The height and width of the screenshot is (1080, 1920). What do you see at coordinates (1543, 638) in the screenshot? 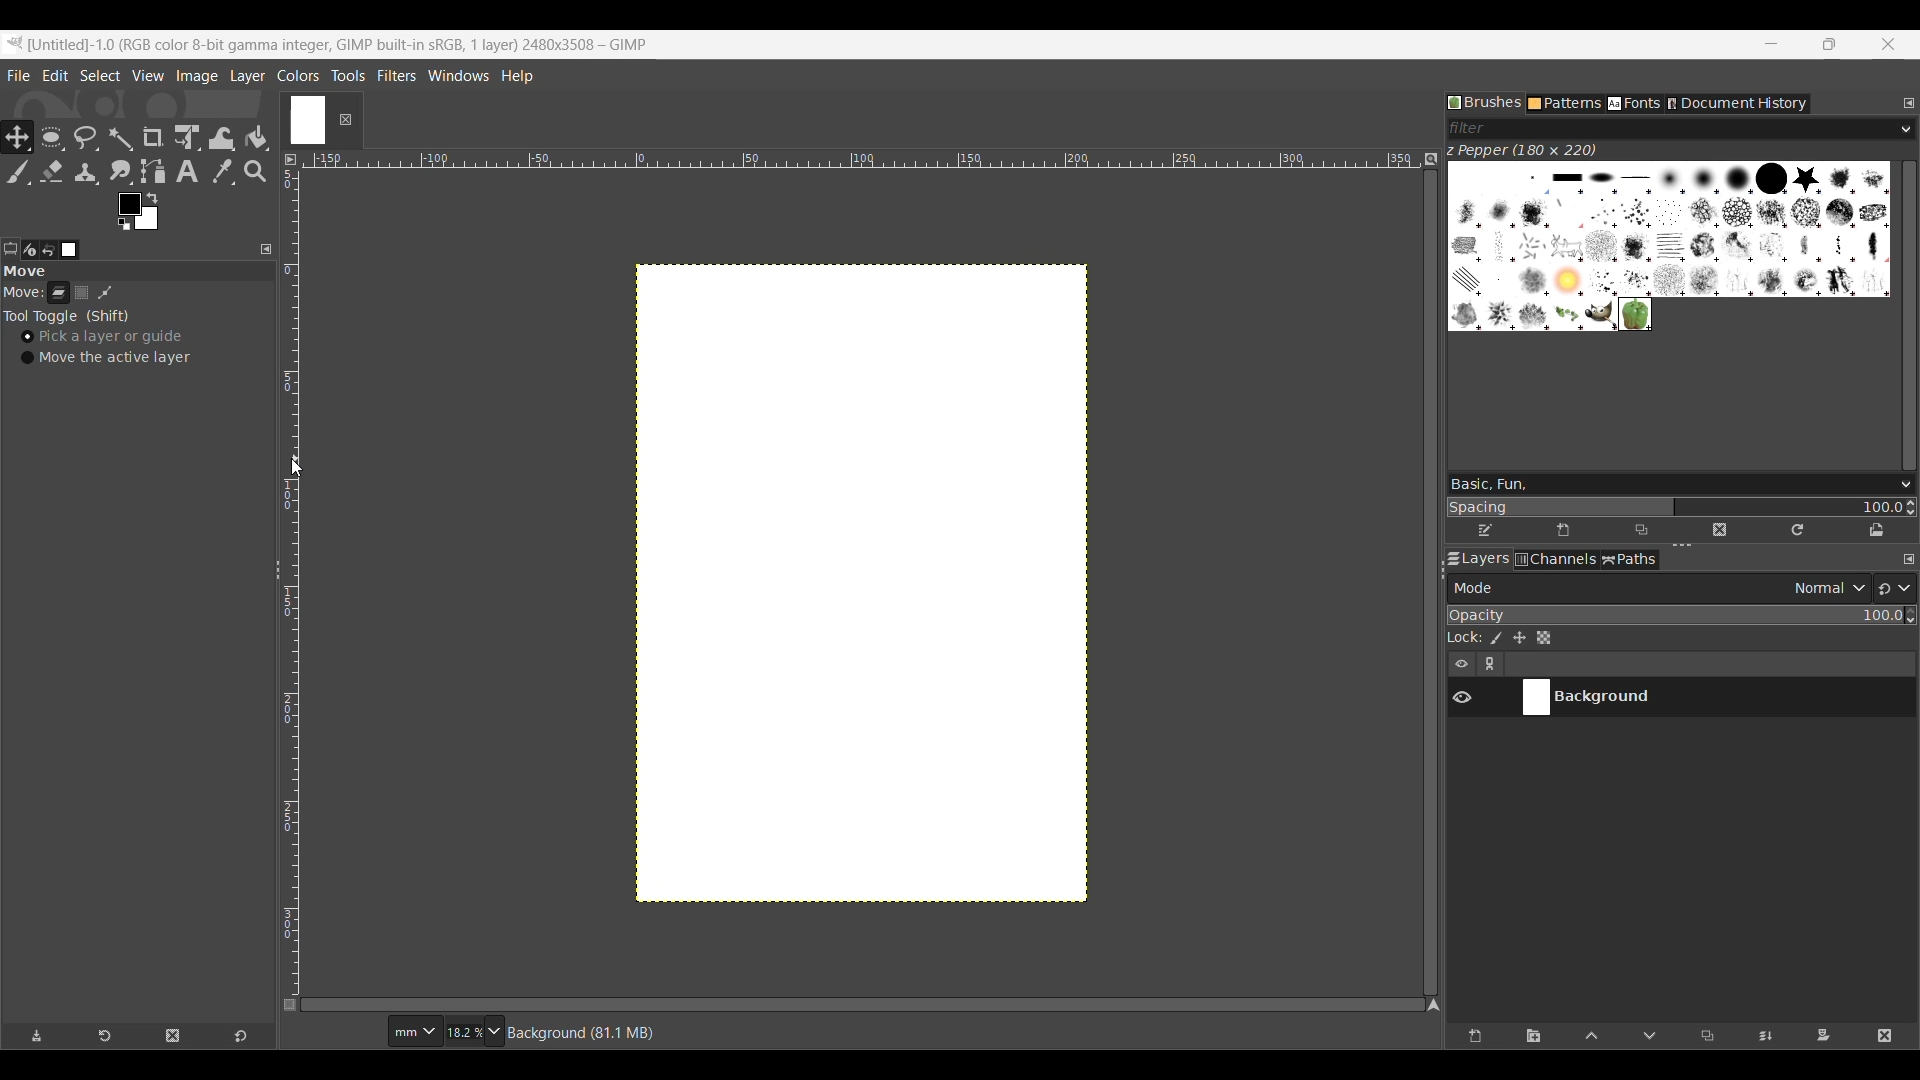
I see `Lock alpha channel` at bounding box center [1543, 638].